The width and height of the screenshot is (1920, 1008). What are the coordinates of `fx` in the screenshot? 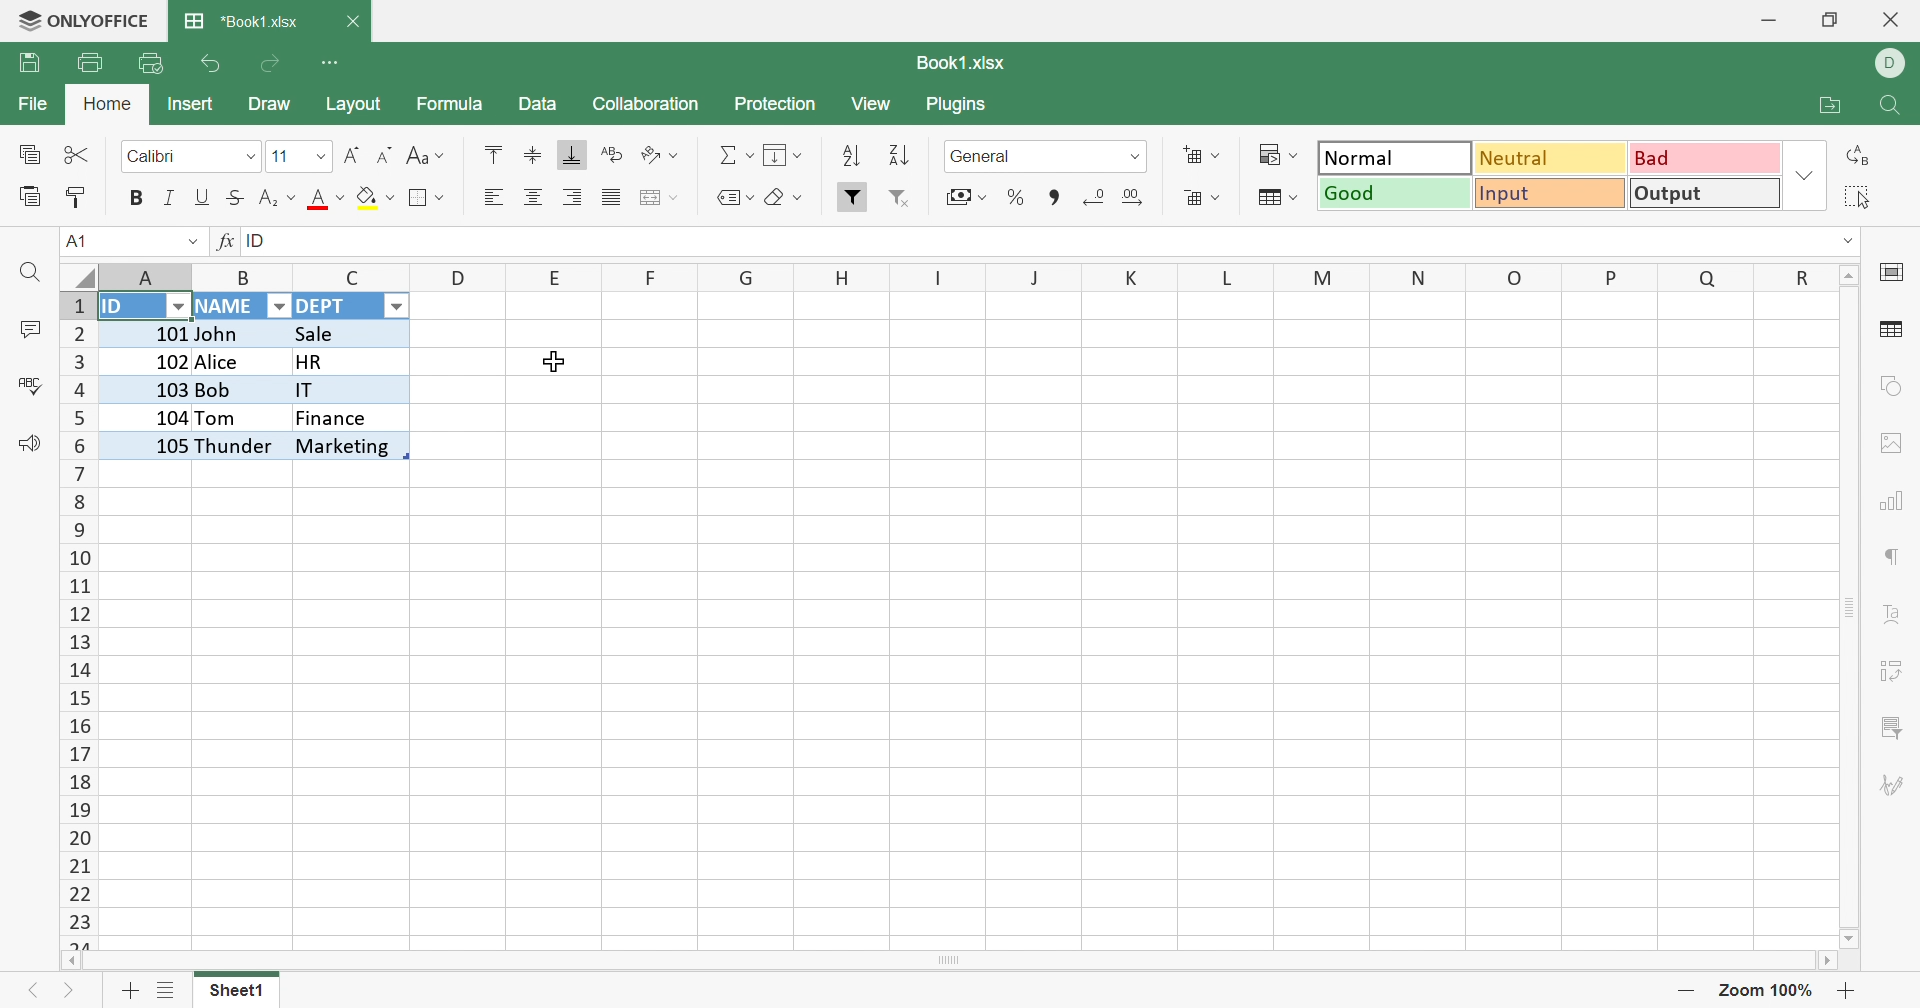 It's located at (219, 243).